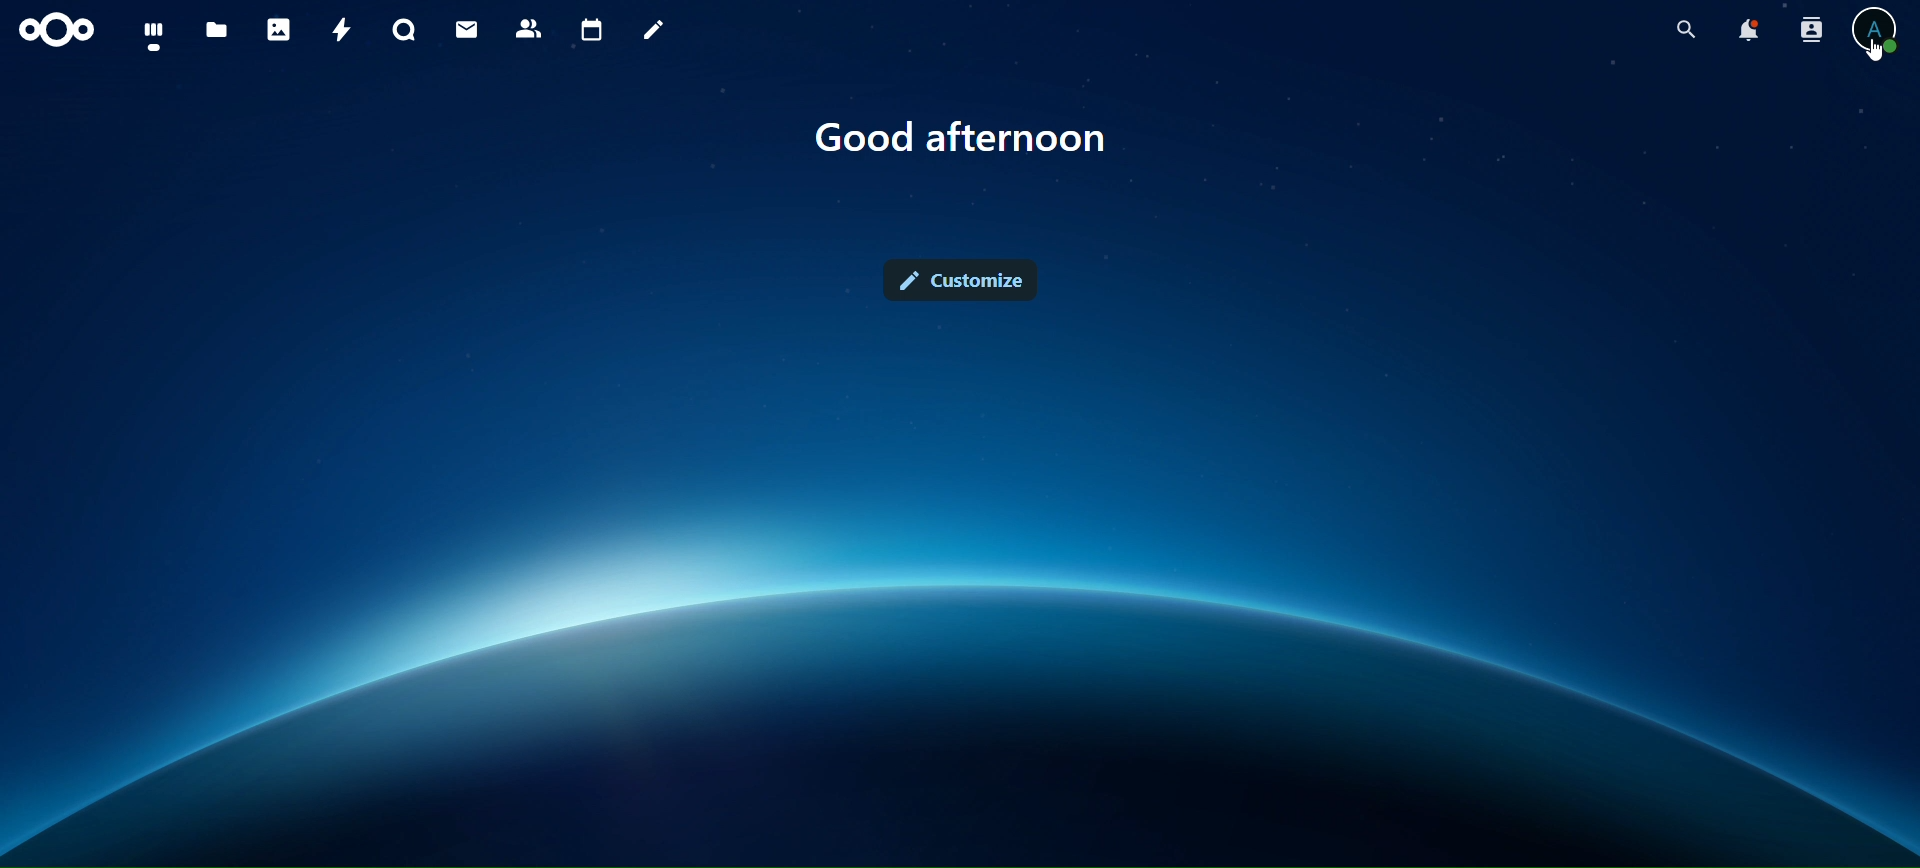  I want to click on calendar, so click(589, 29).